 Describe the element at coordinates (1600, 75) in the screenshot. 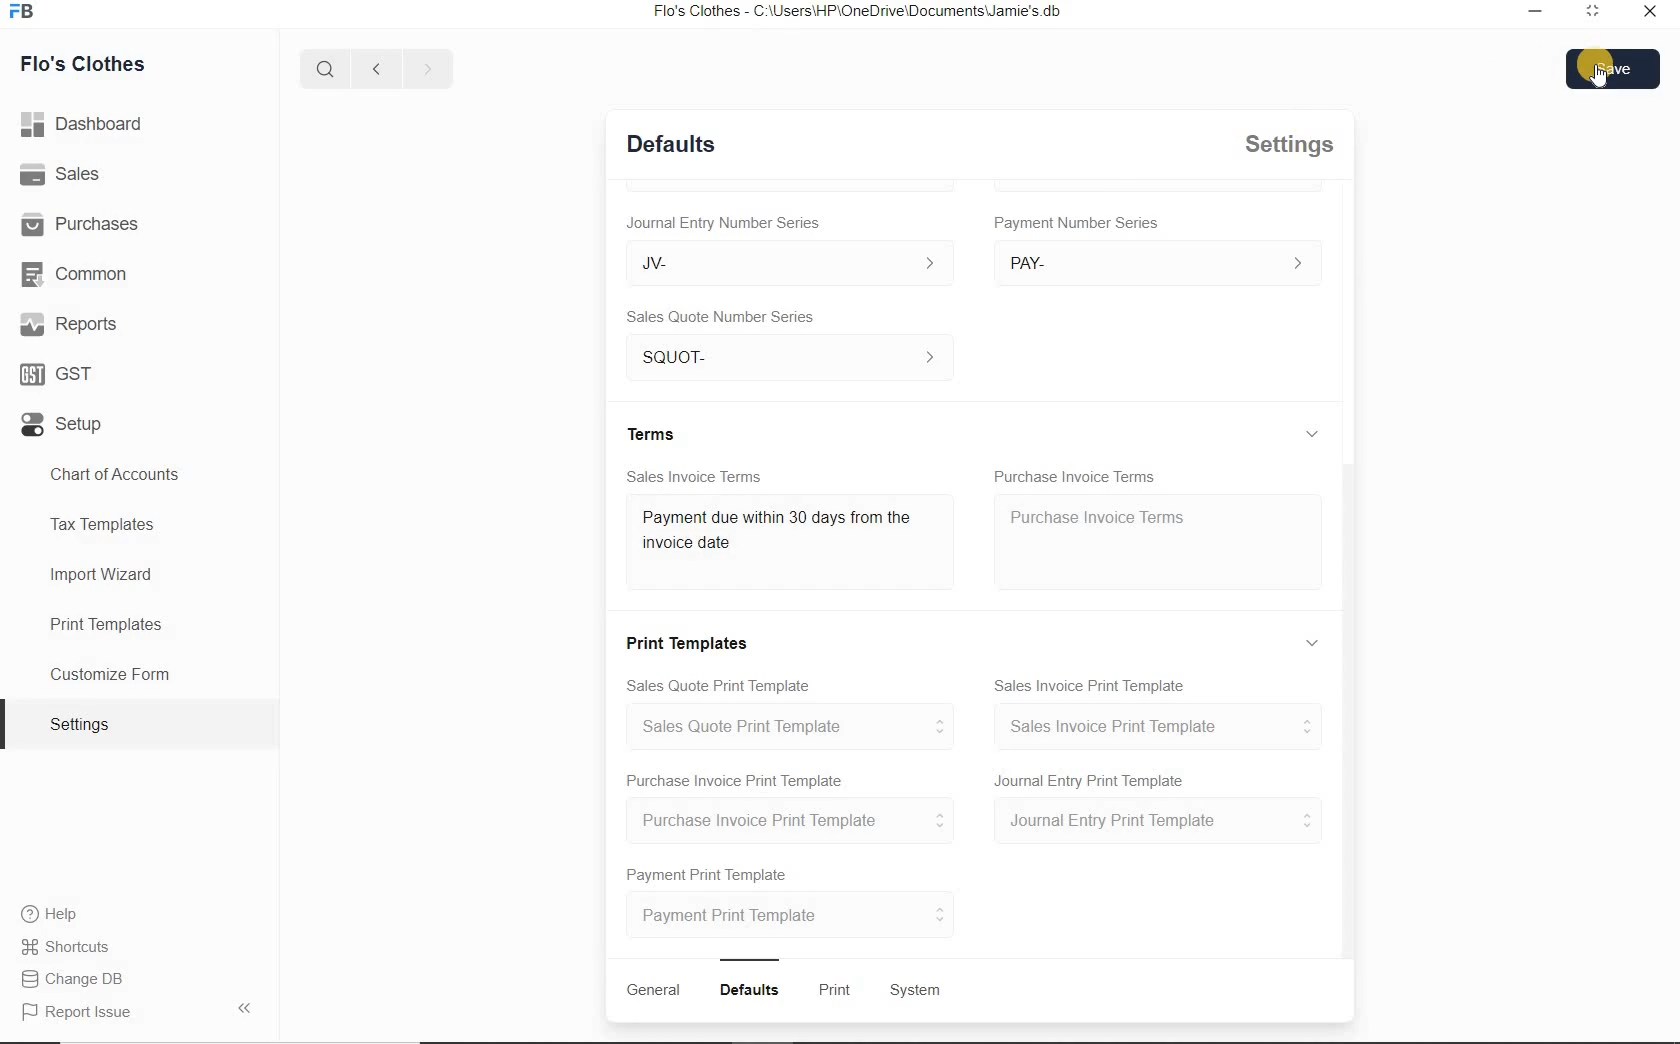

I see `Cursor` at that location.